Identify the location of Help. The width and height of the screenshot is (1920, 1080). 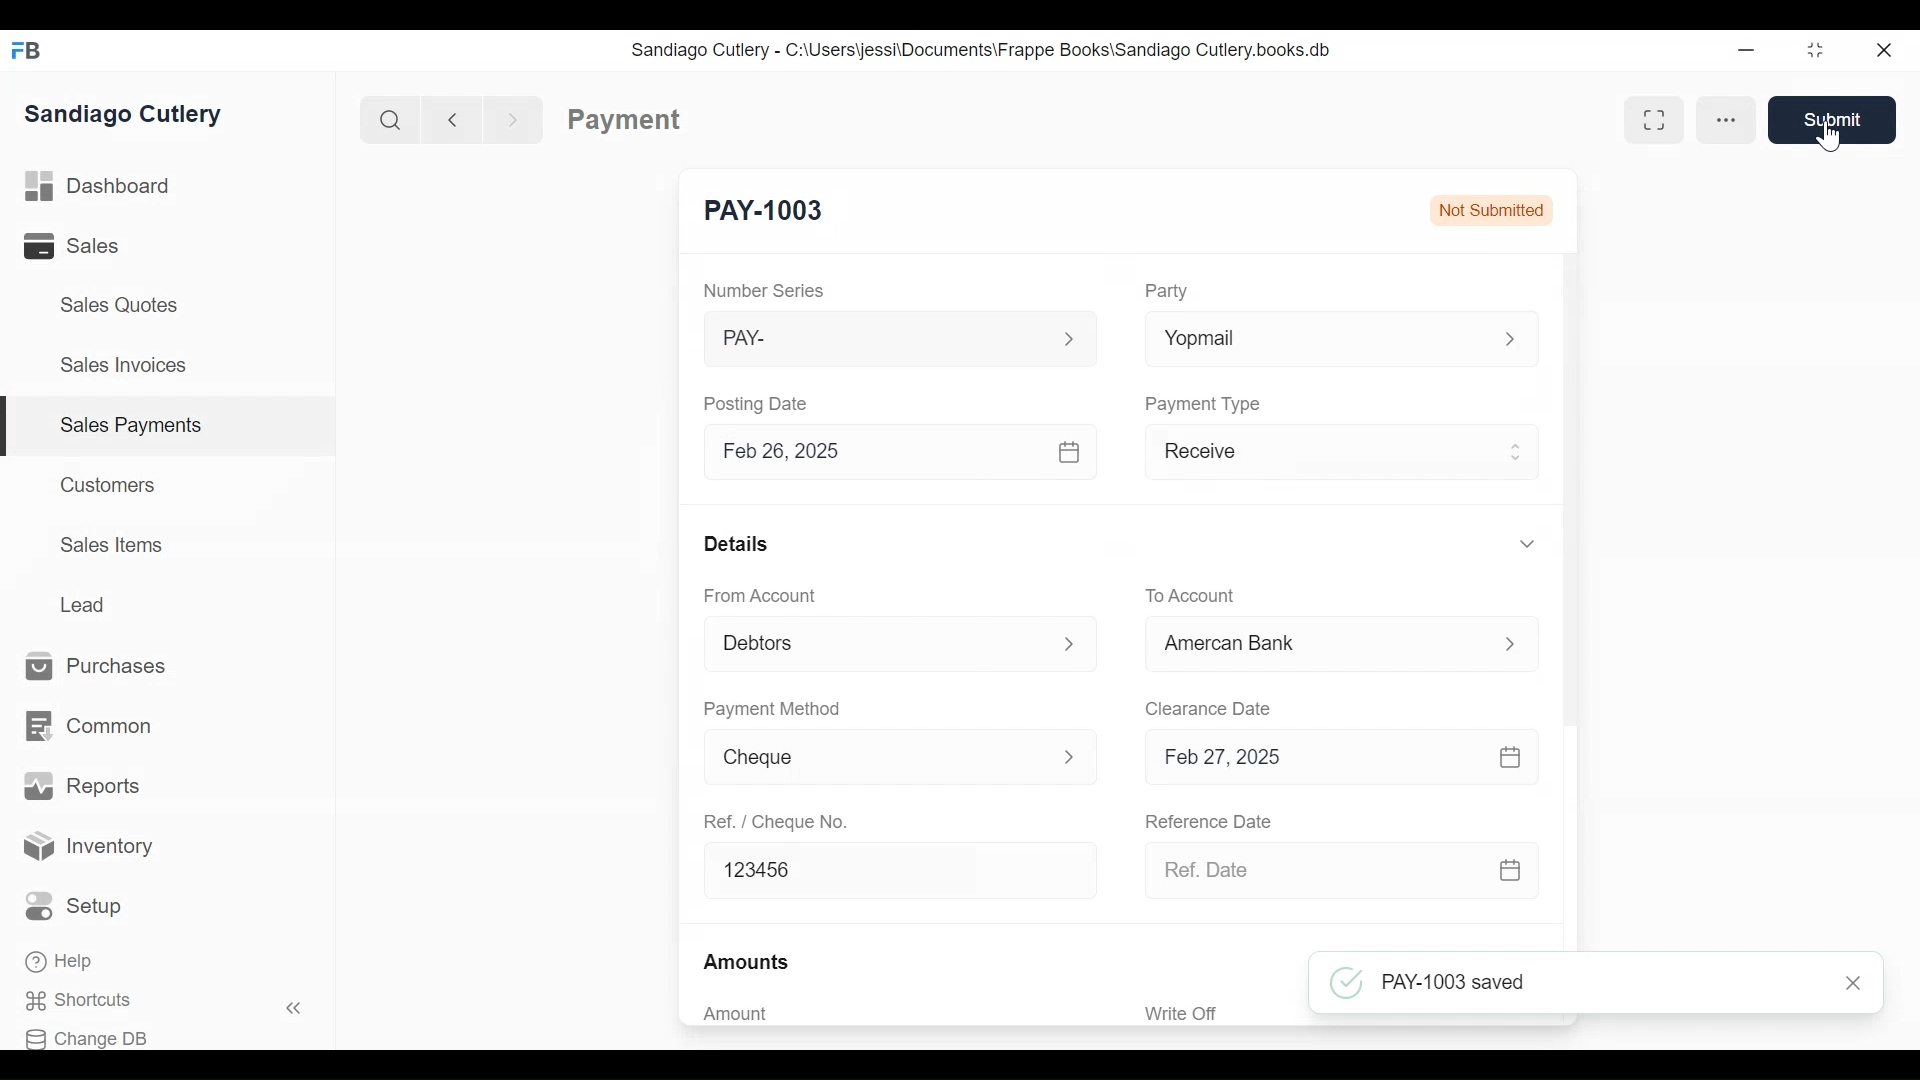
(62, 963).